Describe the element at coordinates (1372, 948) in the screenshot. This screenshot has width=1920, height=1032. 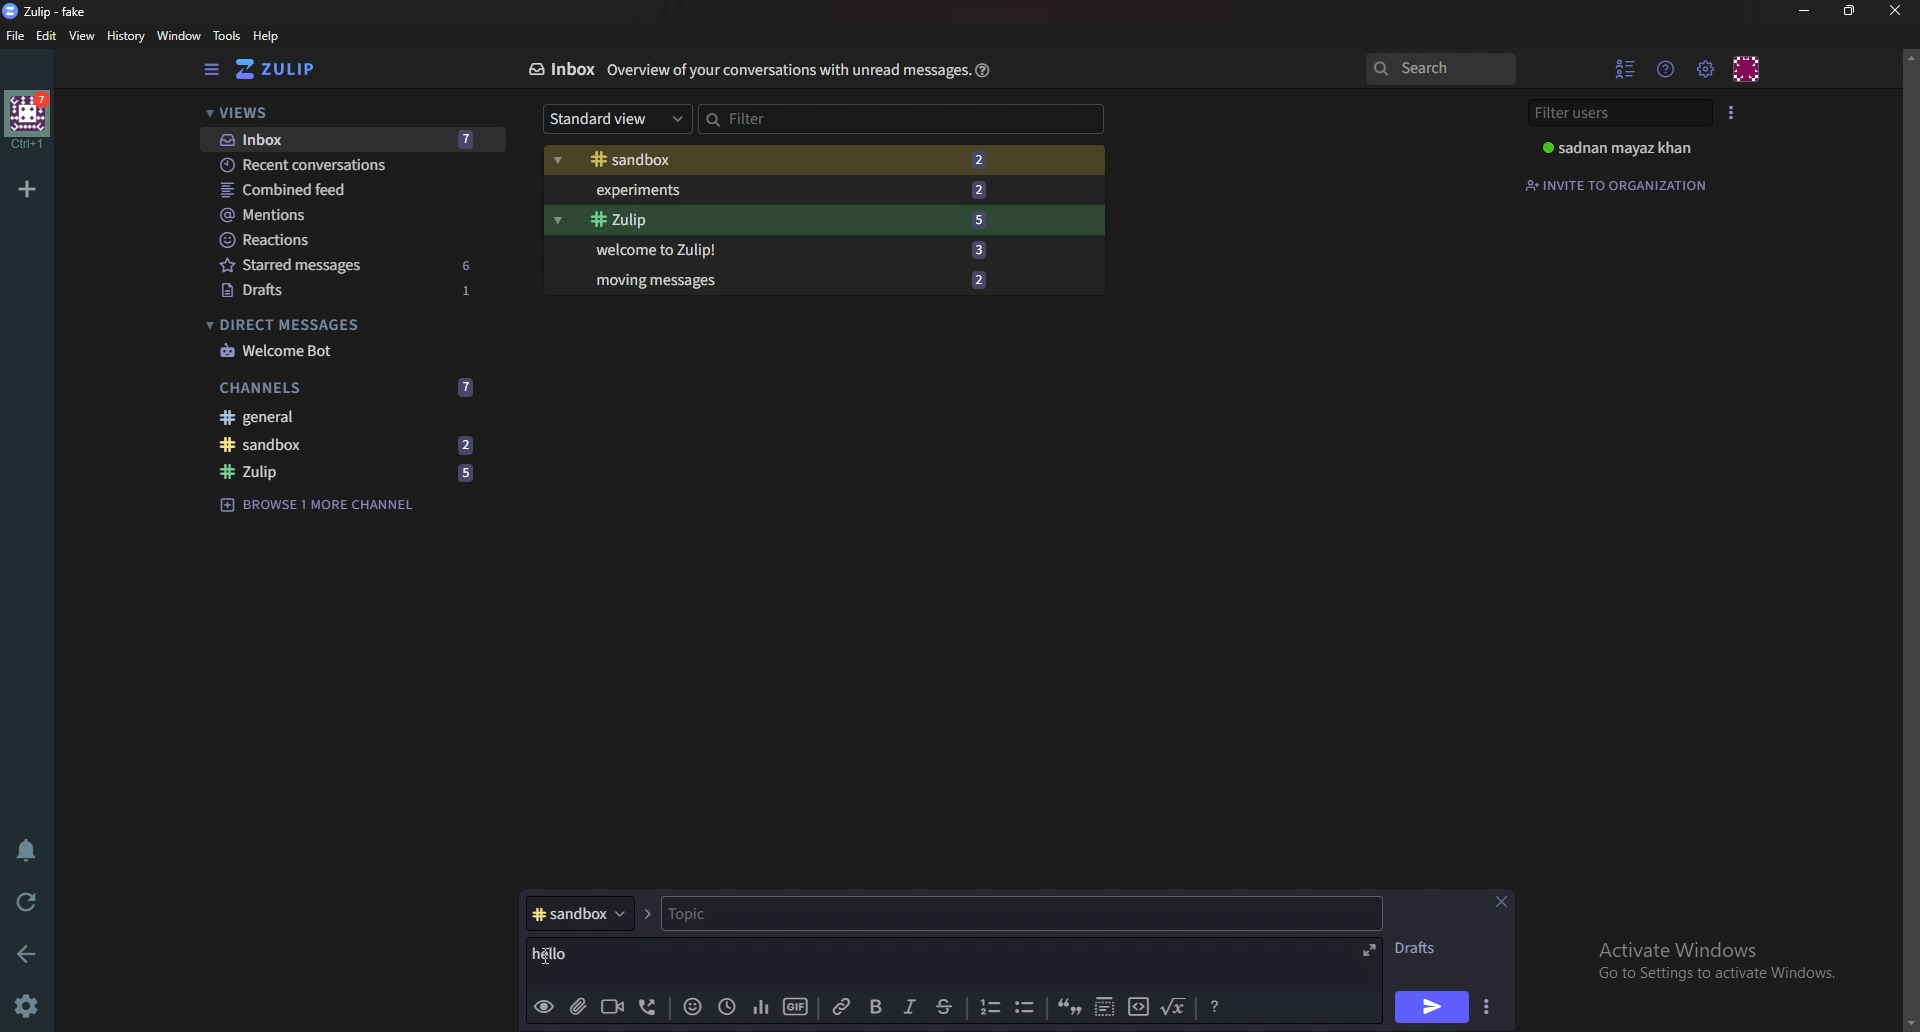
I see `Expand` at that location.